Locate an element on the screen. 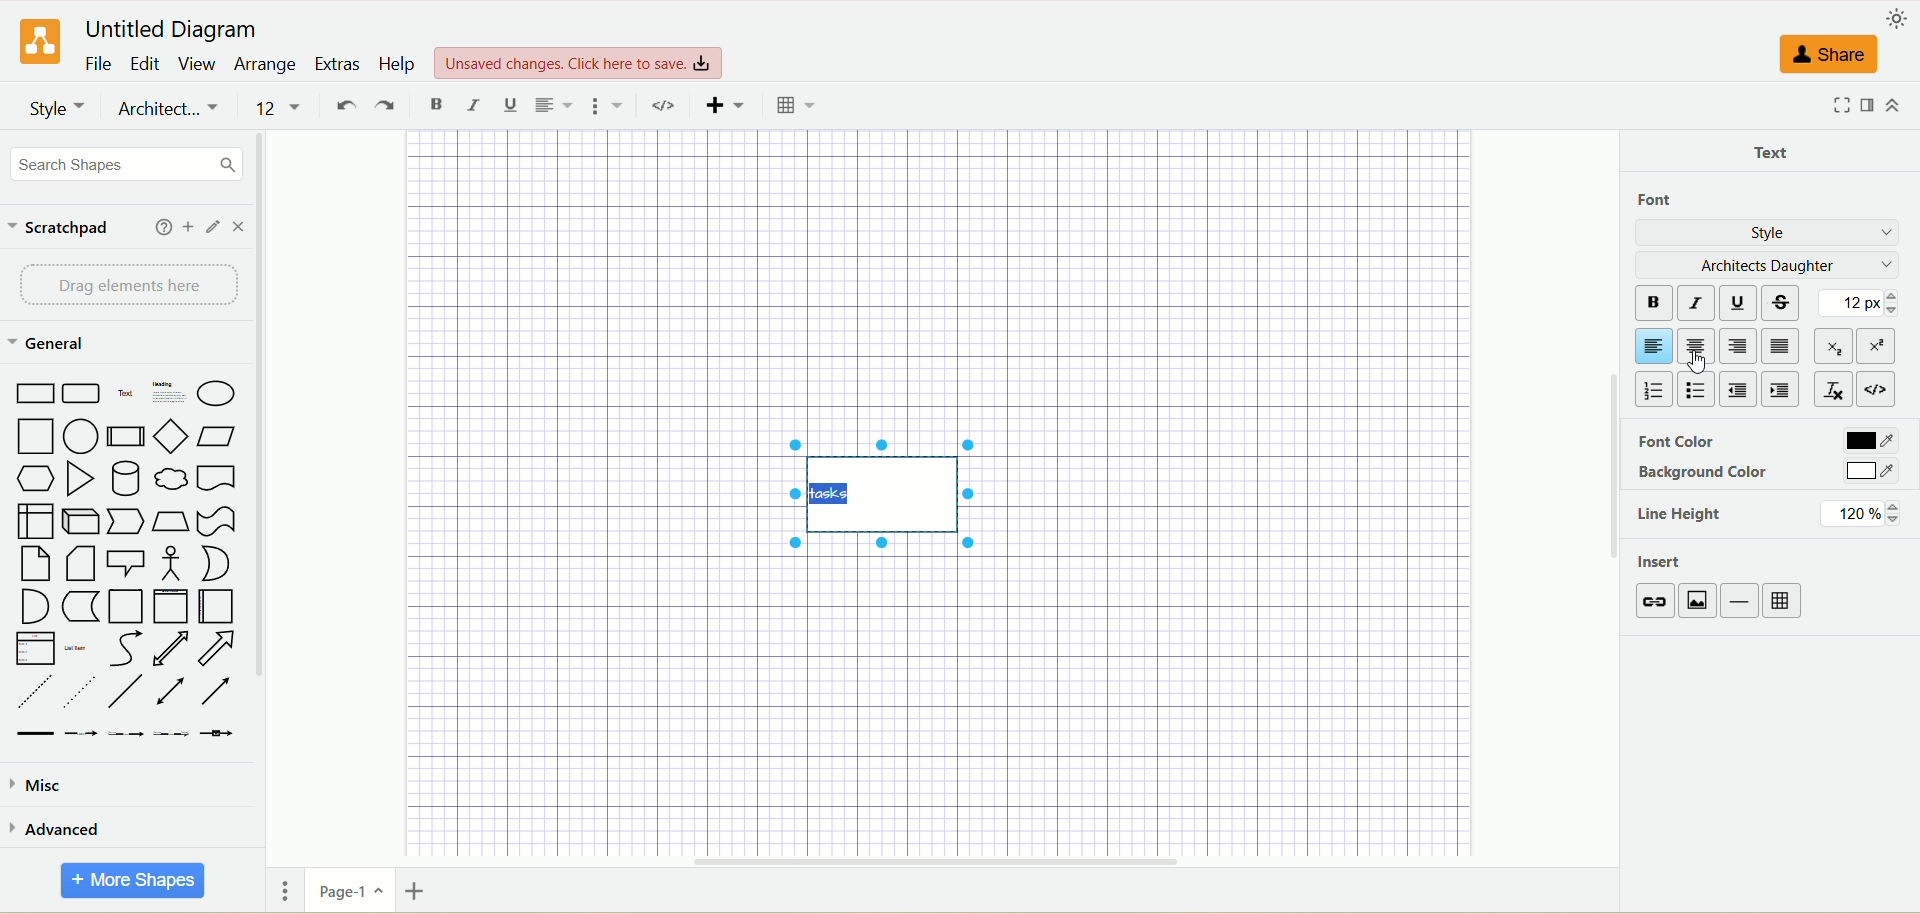 The width and height of the screenshot is (1920, 914). Vertical Page is located at coordinates (171, 608).